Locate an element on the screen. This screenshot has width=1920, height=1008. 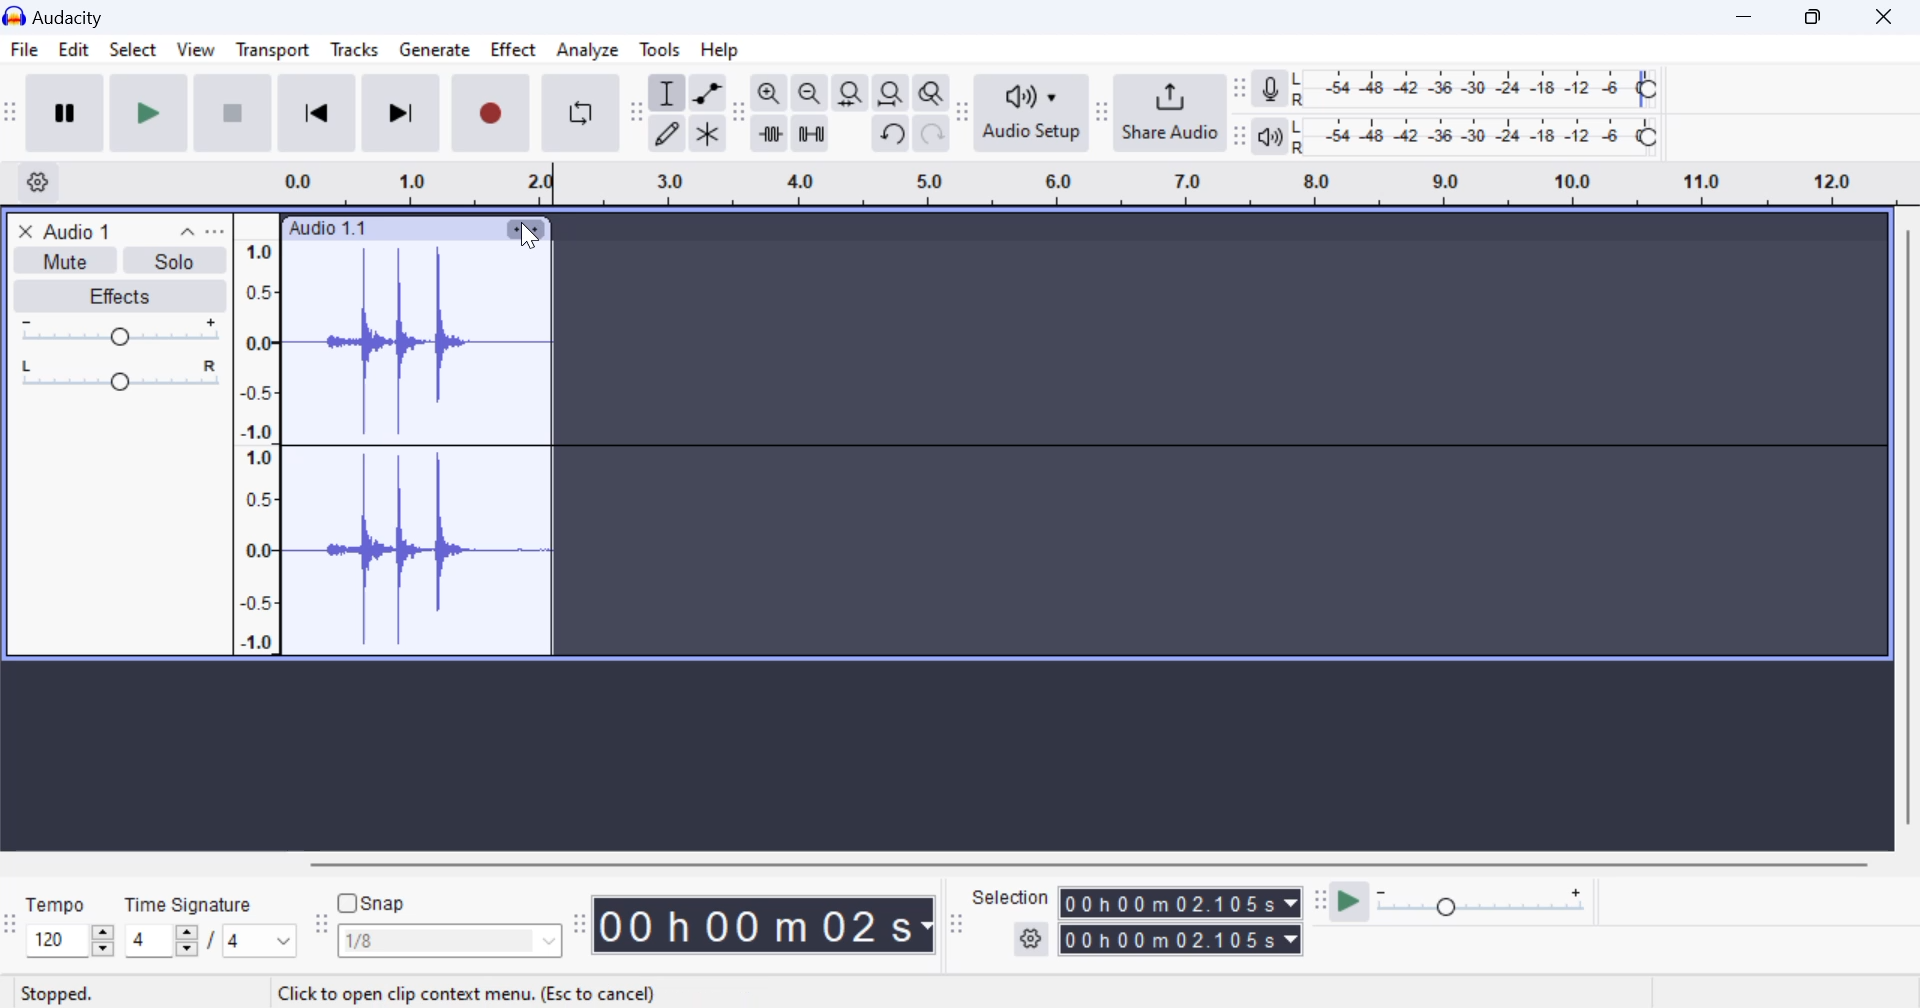
increase or decrease time signature is located at coordinates (161, 941).